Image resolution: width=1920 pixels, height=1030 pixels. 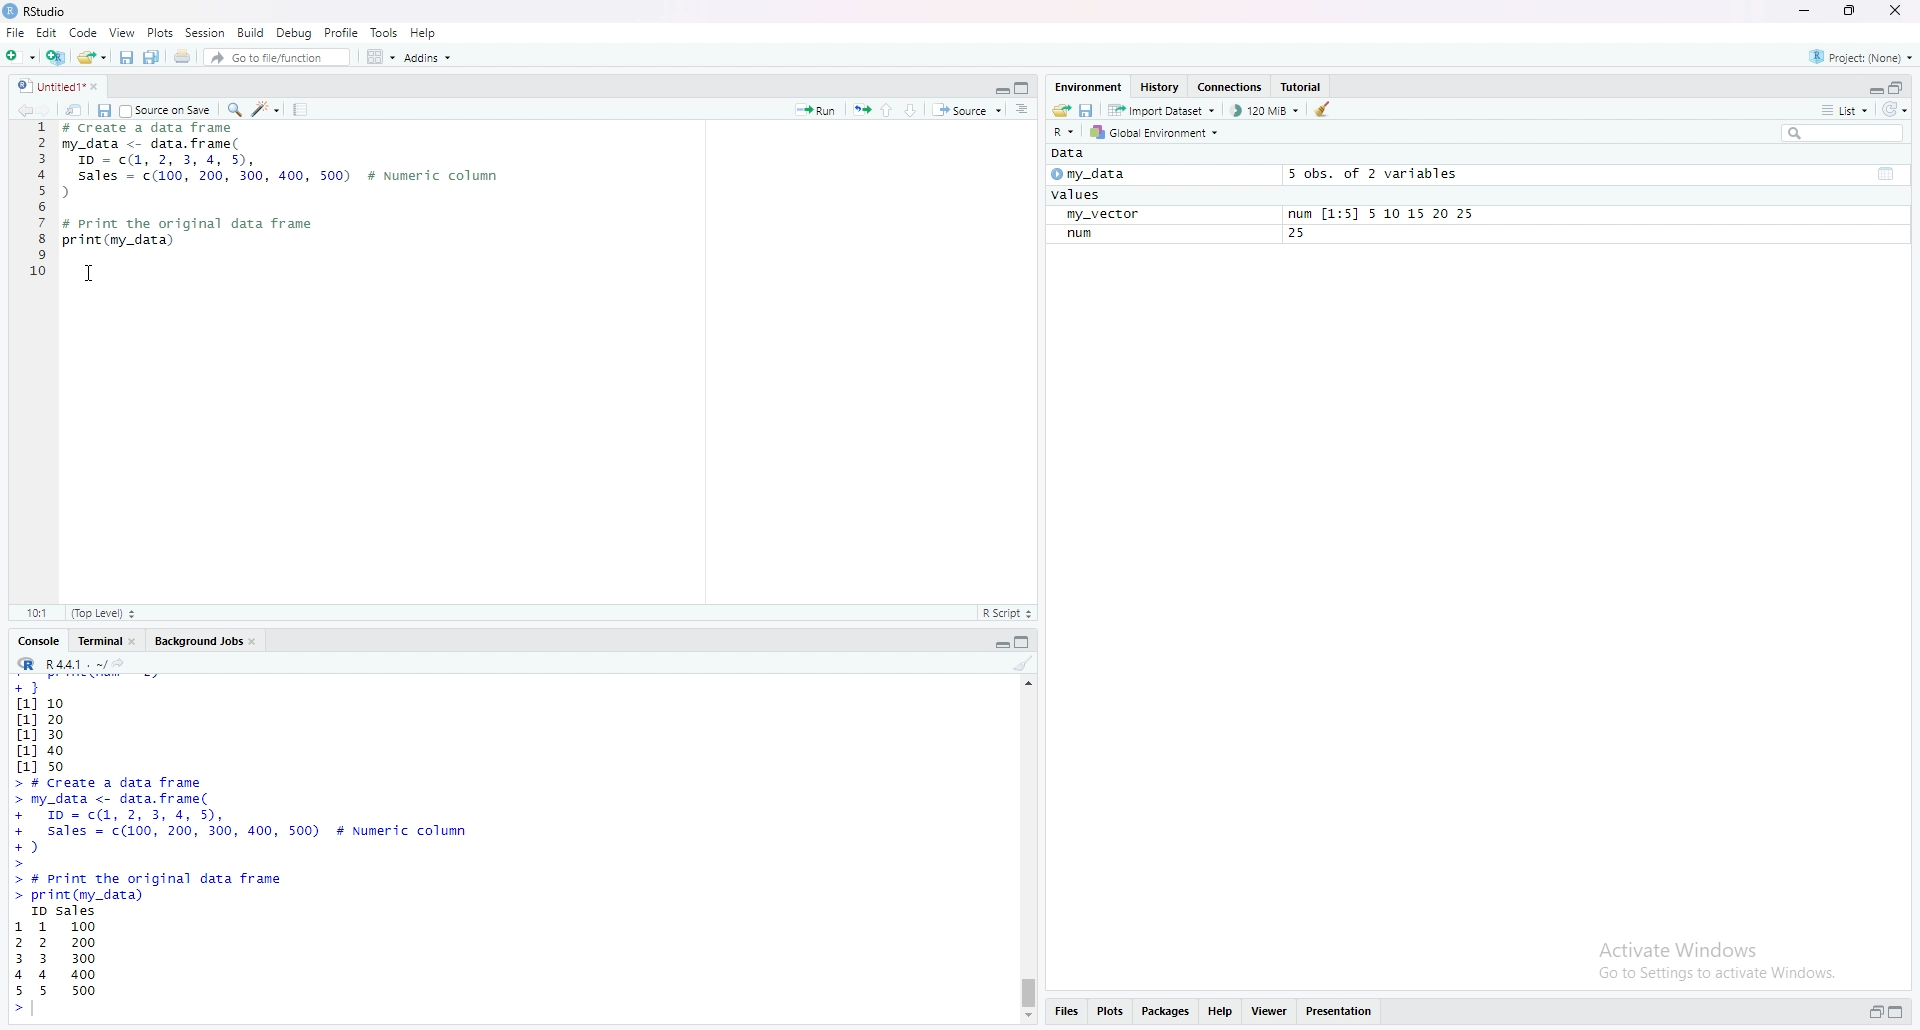 What do you see at coordinates (202, 32) in the screenshot?
I see `Session` at bounding box center [202, 32].